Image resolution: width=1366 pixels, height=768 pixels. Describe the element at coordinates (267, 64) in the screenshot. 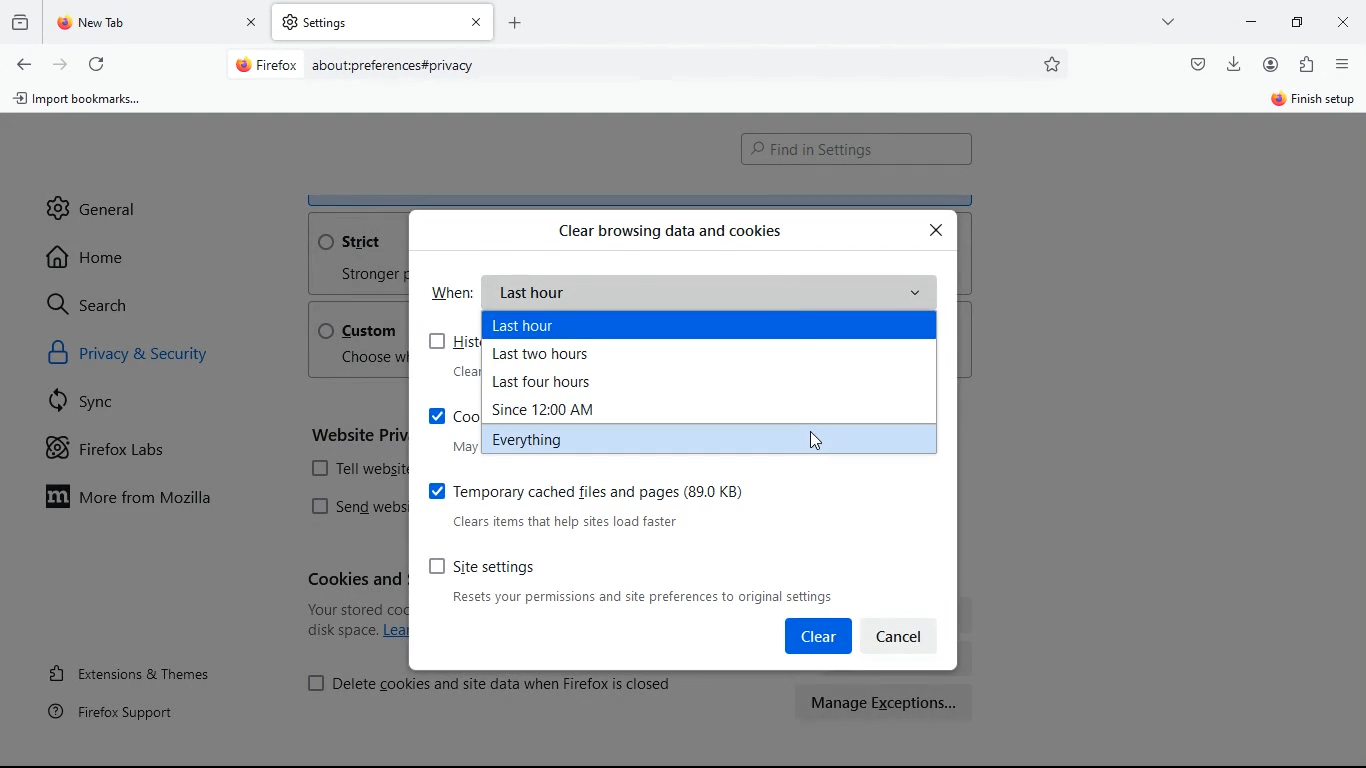

I see `Firefox` at that location.